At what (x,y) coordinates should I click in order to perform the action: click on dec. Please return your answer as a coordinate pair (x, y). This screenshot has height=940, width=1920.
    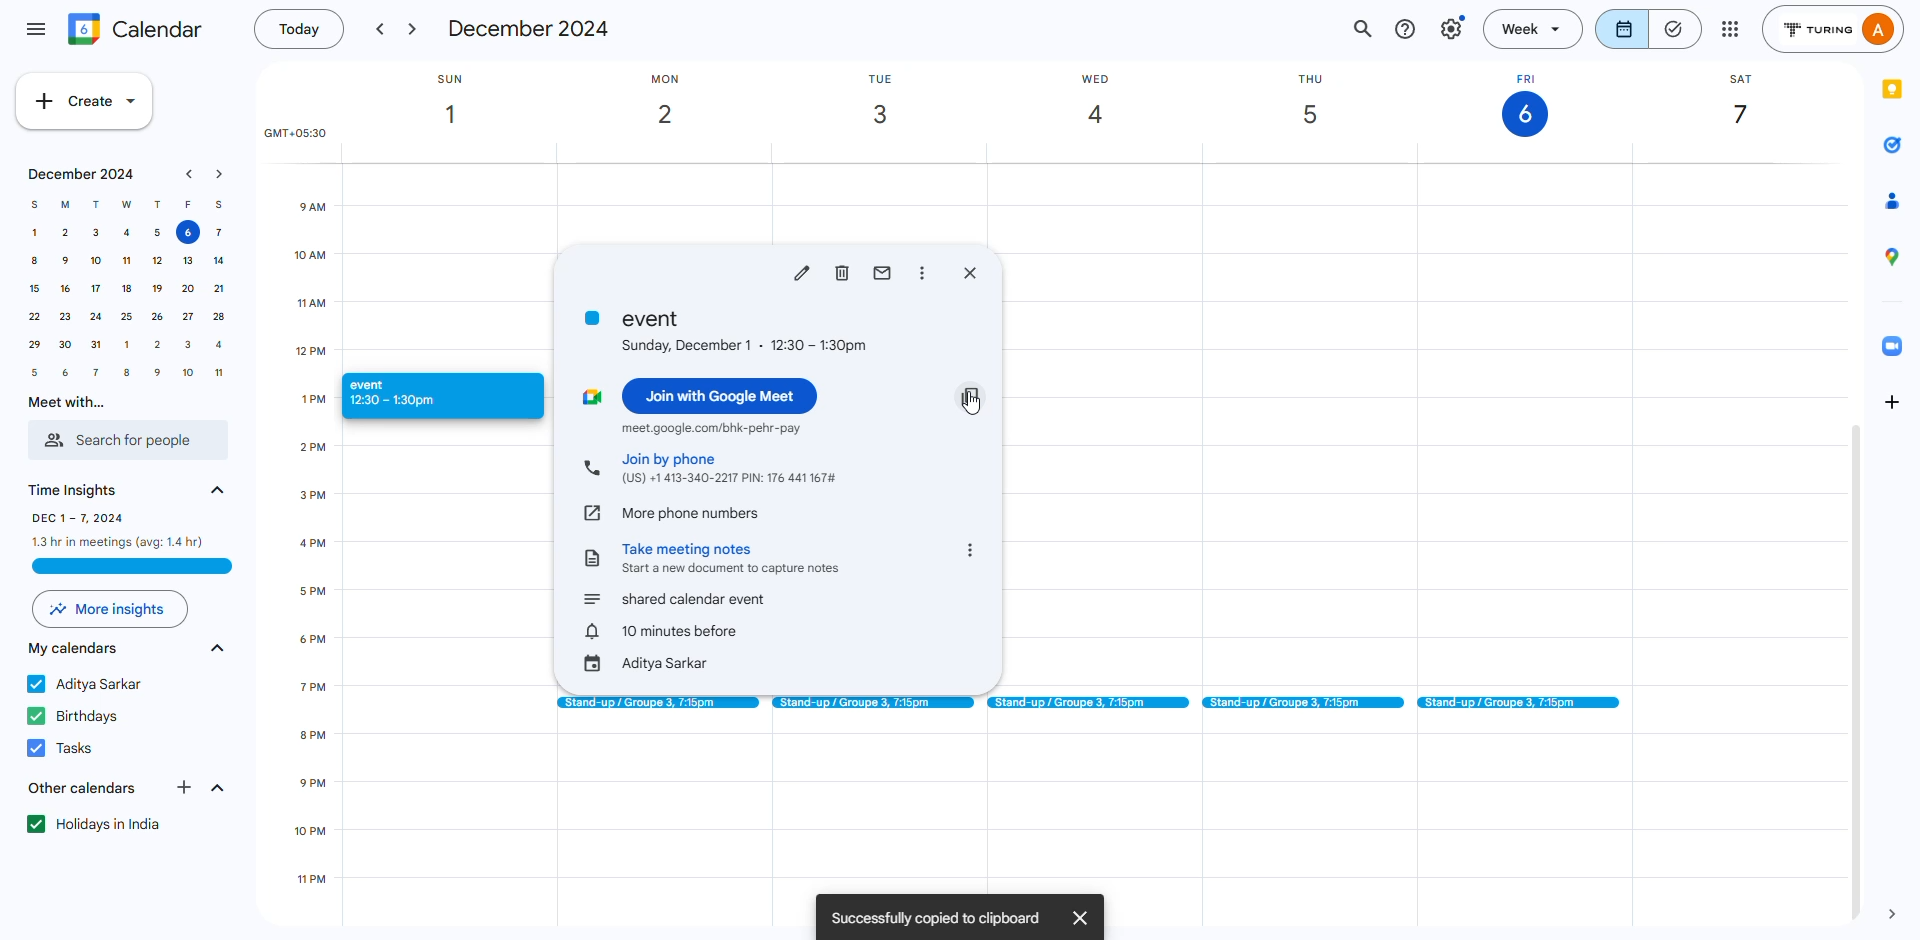
    Looking at the image, I should click on (530, 29).